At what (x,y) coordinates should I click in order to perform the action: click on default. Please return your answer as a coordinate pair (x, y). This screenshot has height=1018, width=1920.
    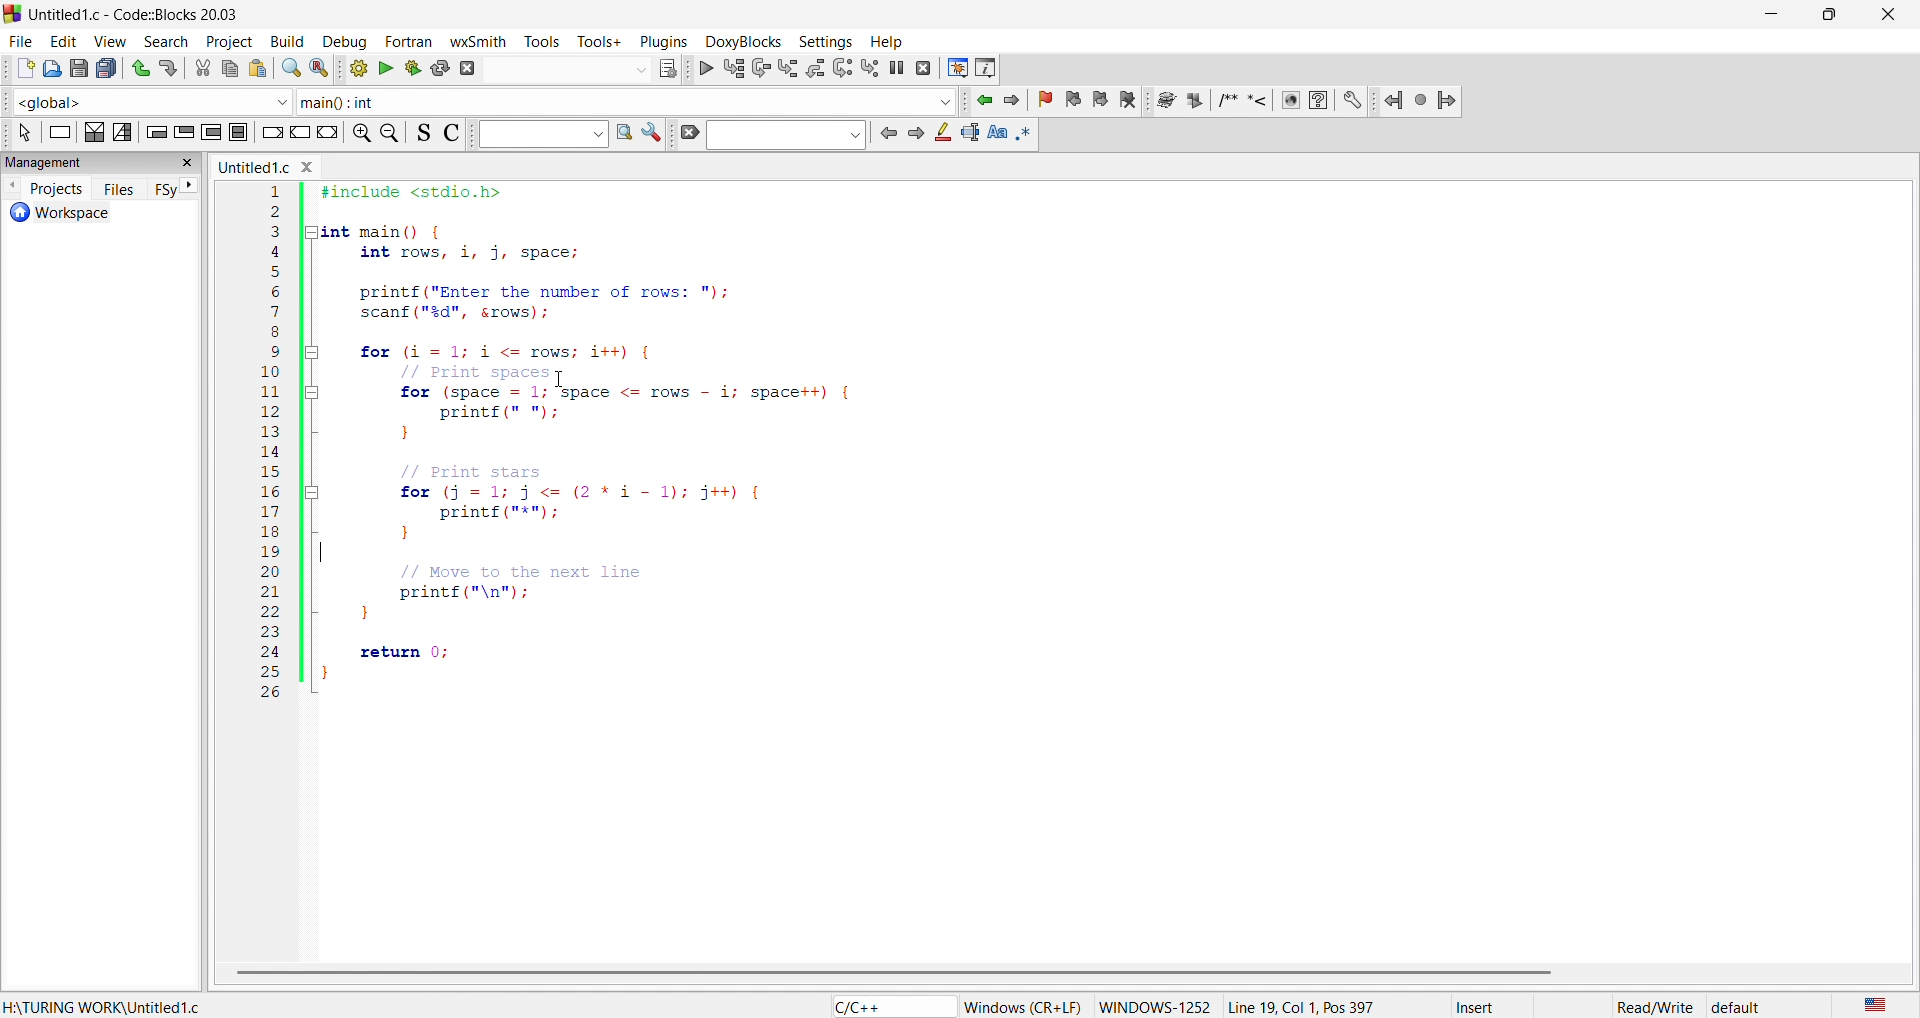
    Looking at the image, I should click on (1737, 1007).